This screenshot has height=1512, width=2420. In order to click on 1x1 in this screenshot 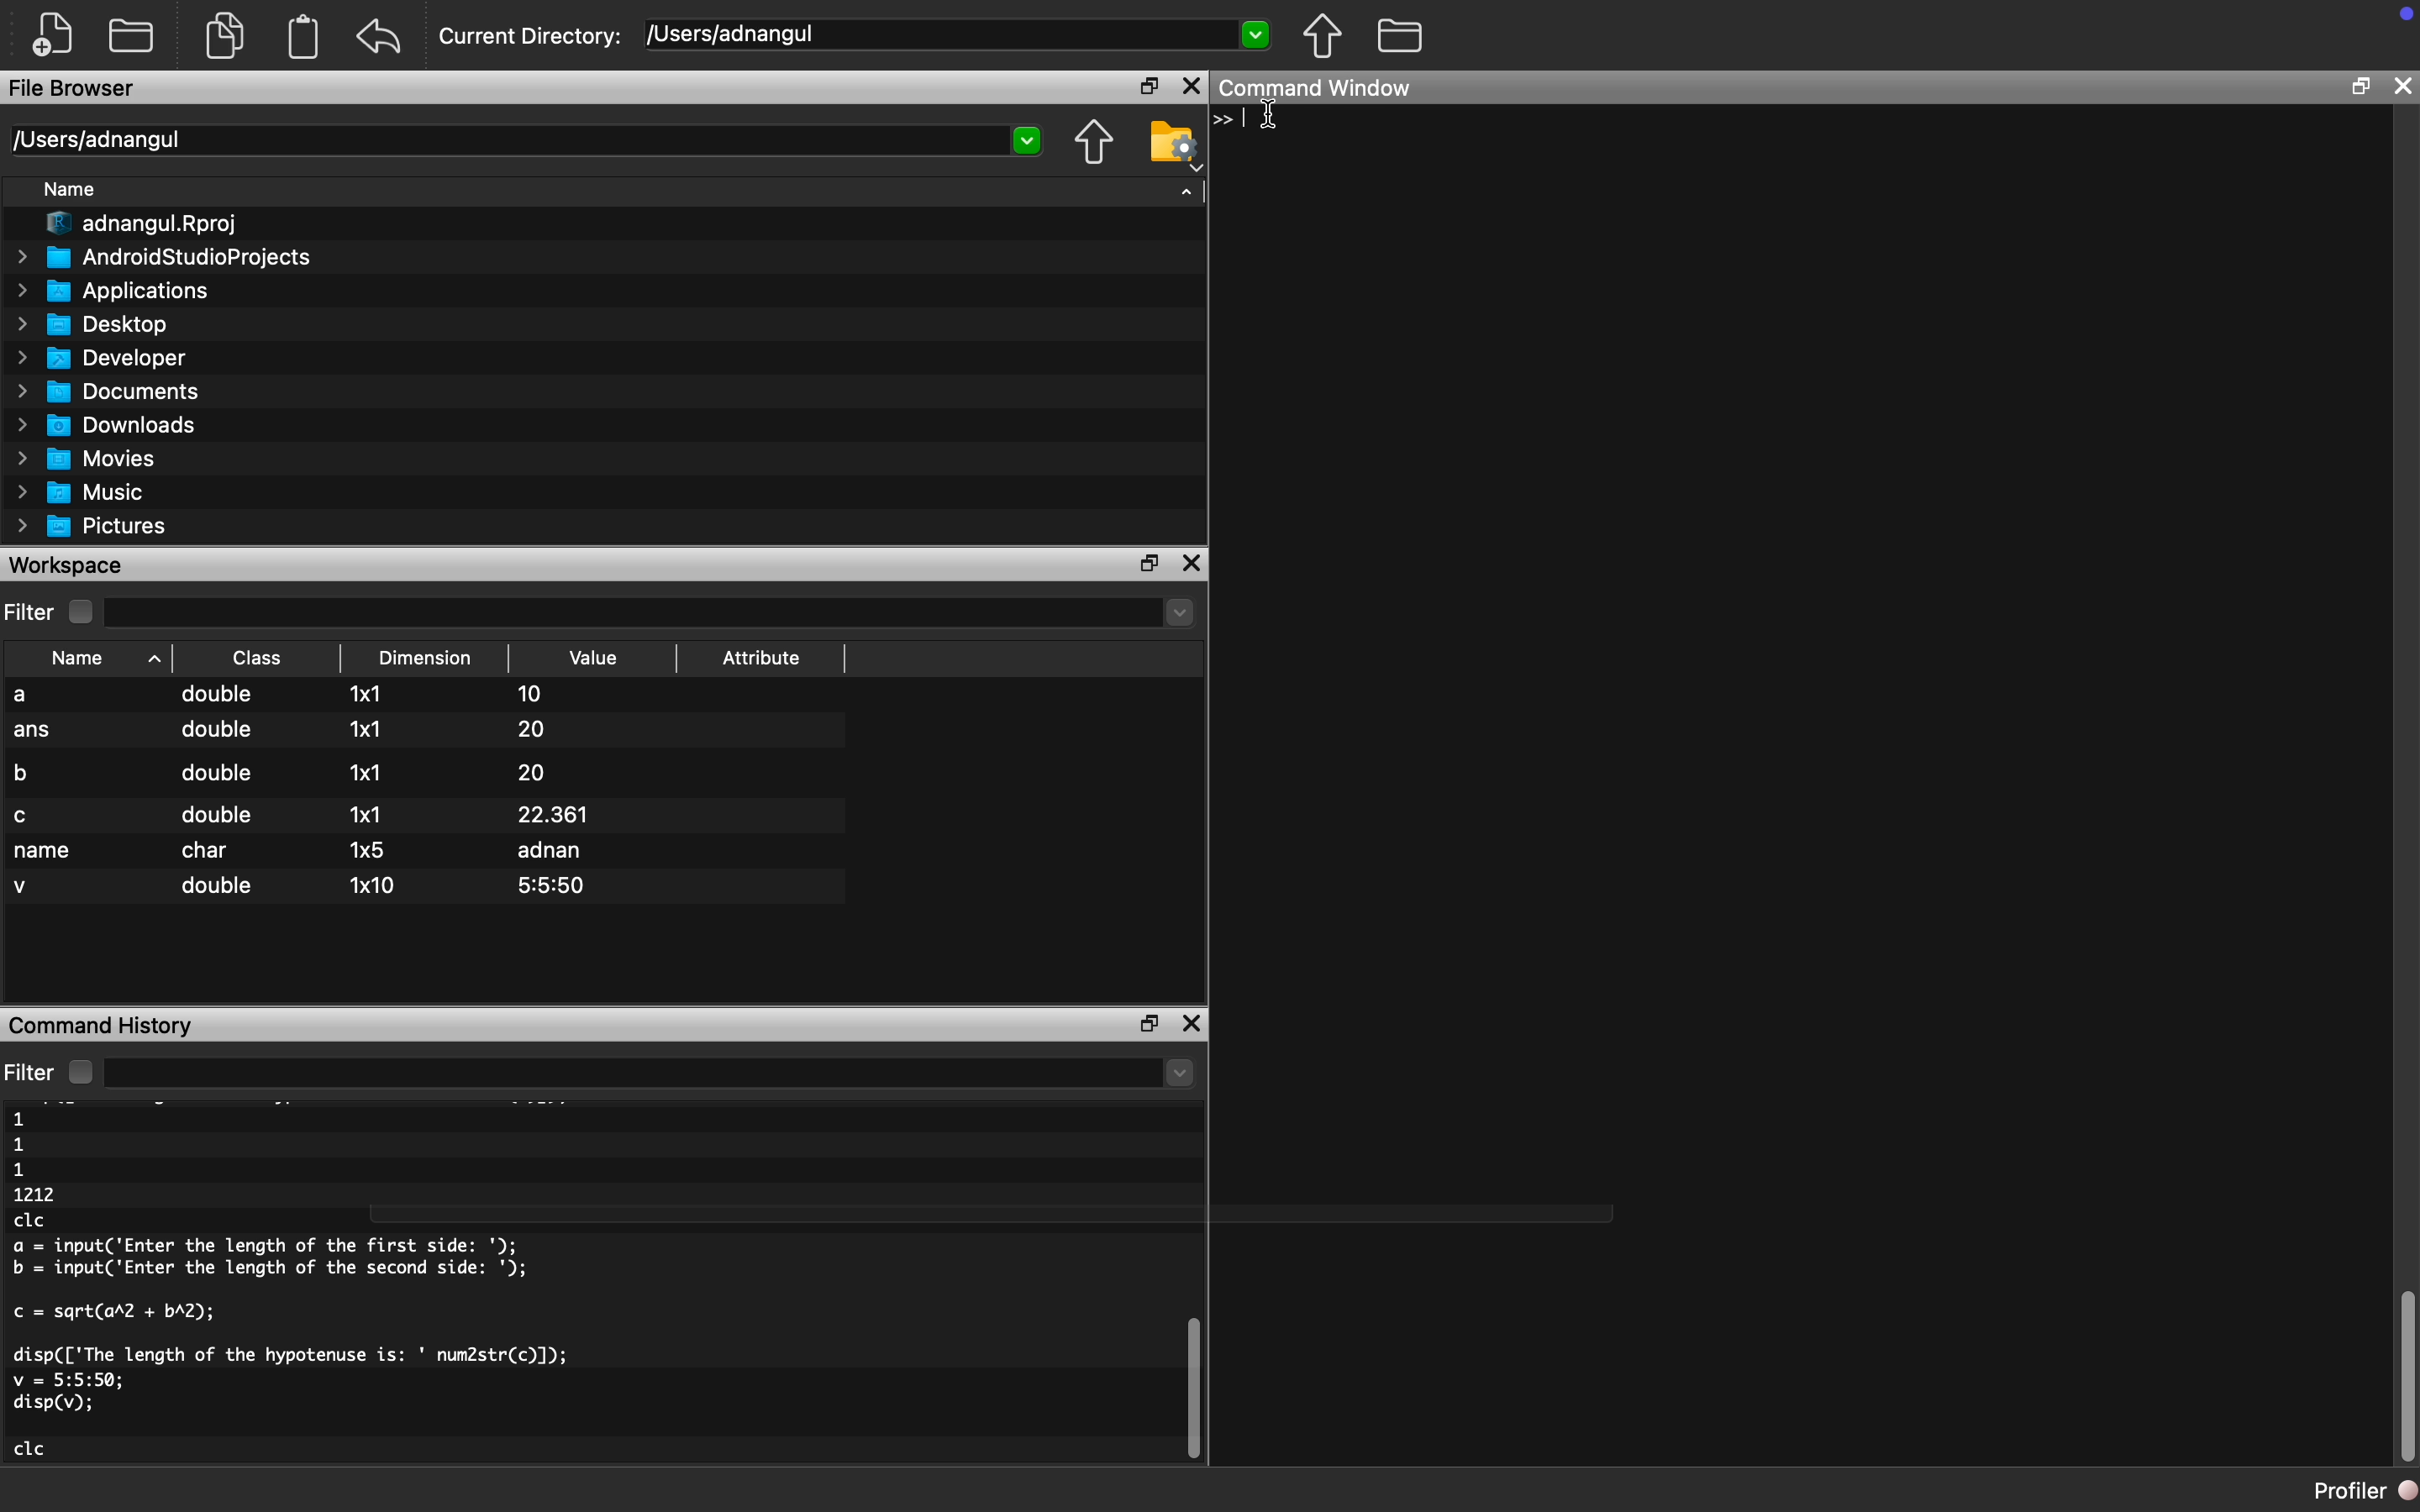, I will do `click(370, 816)`.